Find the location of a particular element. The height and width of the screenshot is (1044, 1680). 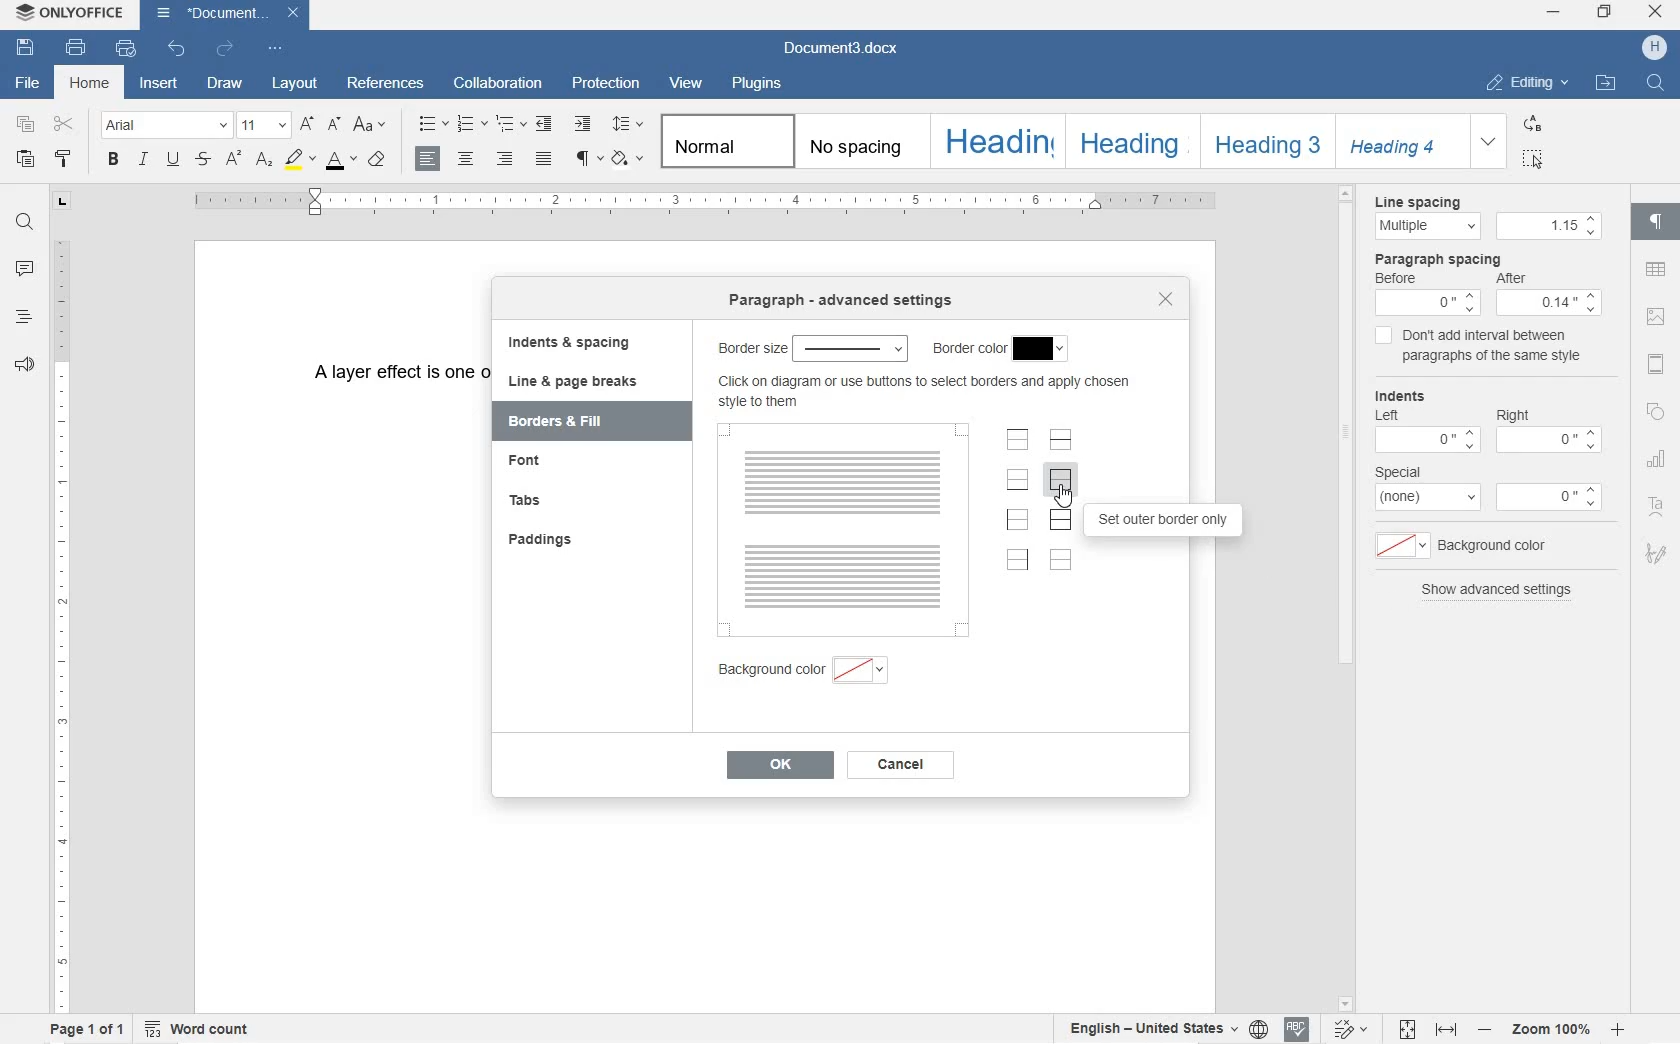

HP is located at coordinates (1651, 49).